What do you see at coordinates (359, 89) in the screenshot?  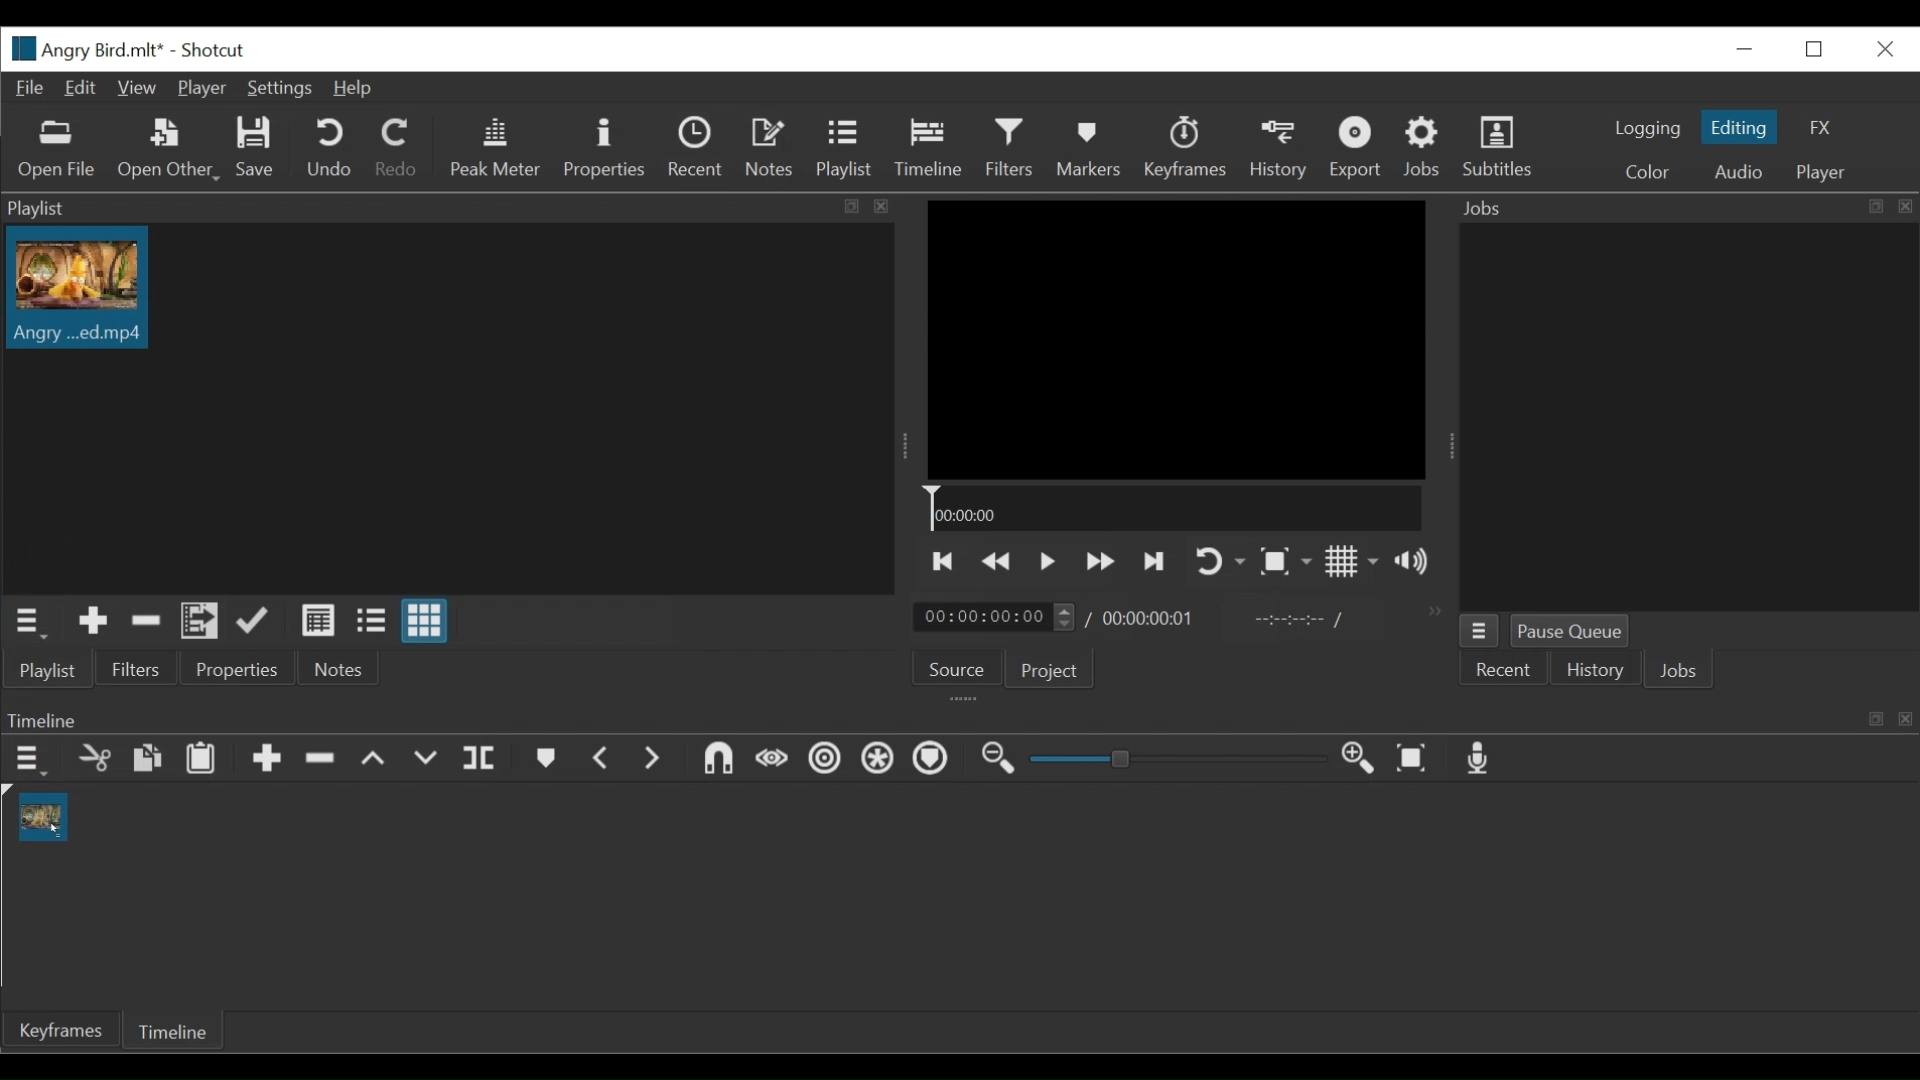 I see `Help` at bounding box center [359, 89].